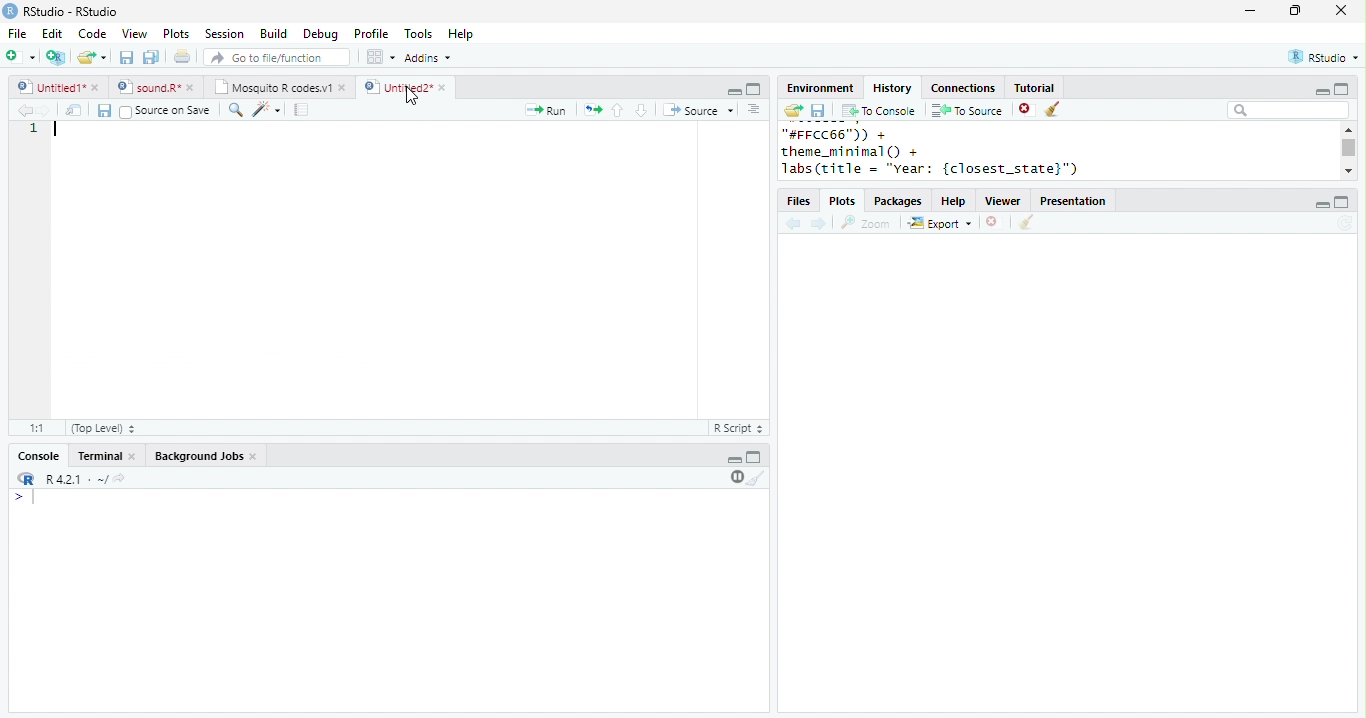  I want to click on close, so click(97, 87).